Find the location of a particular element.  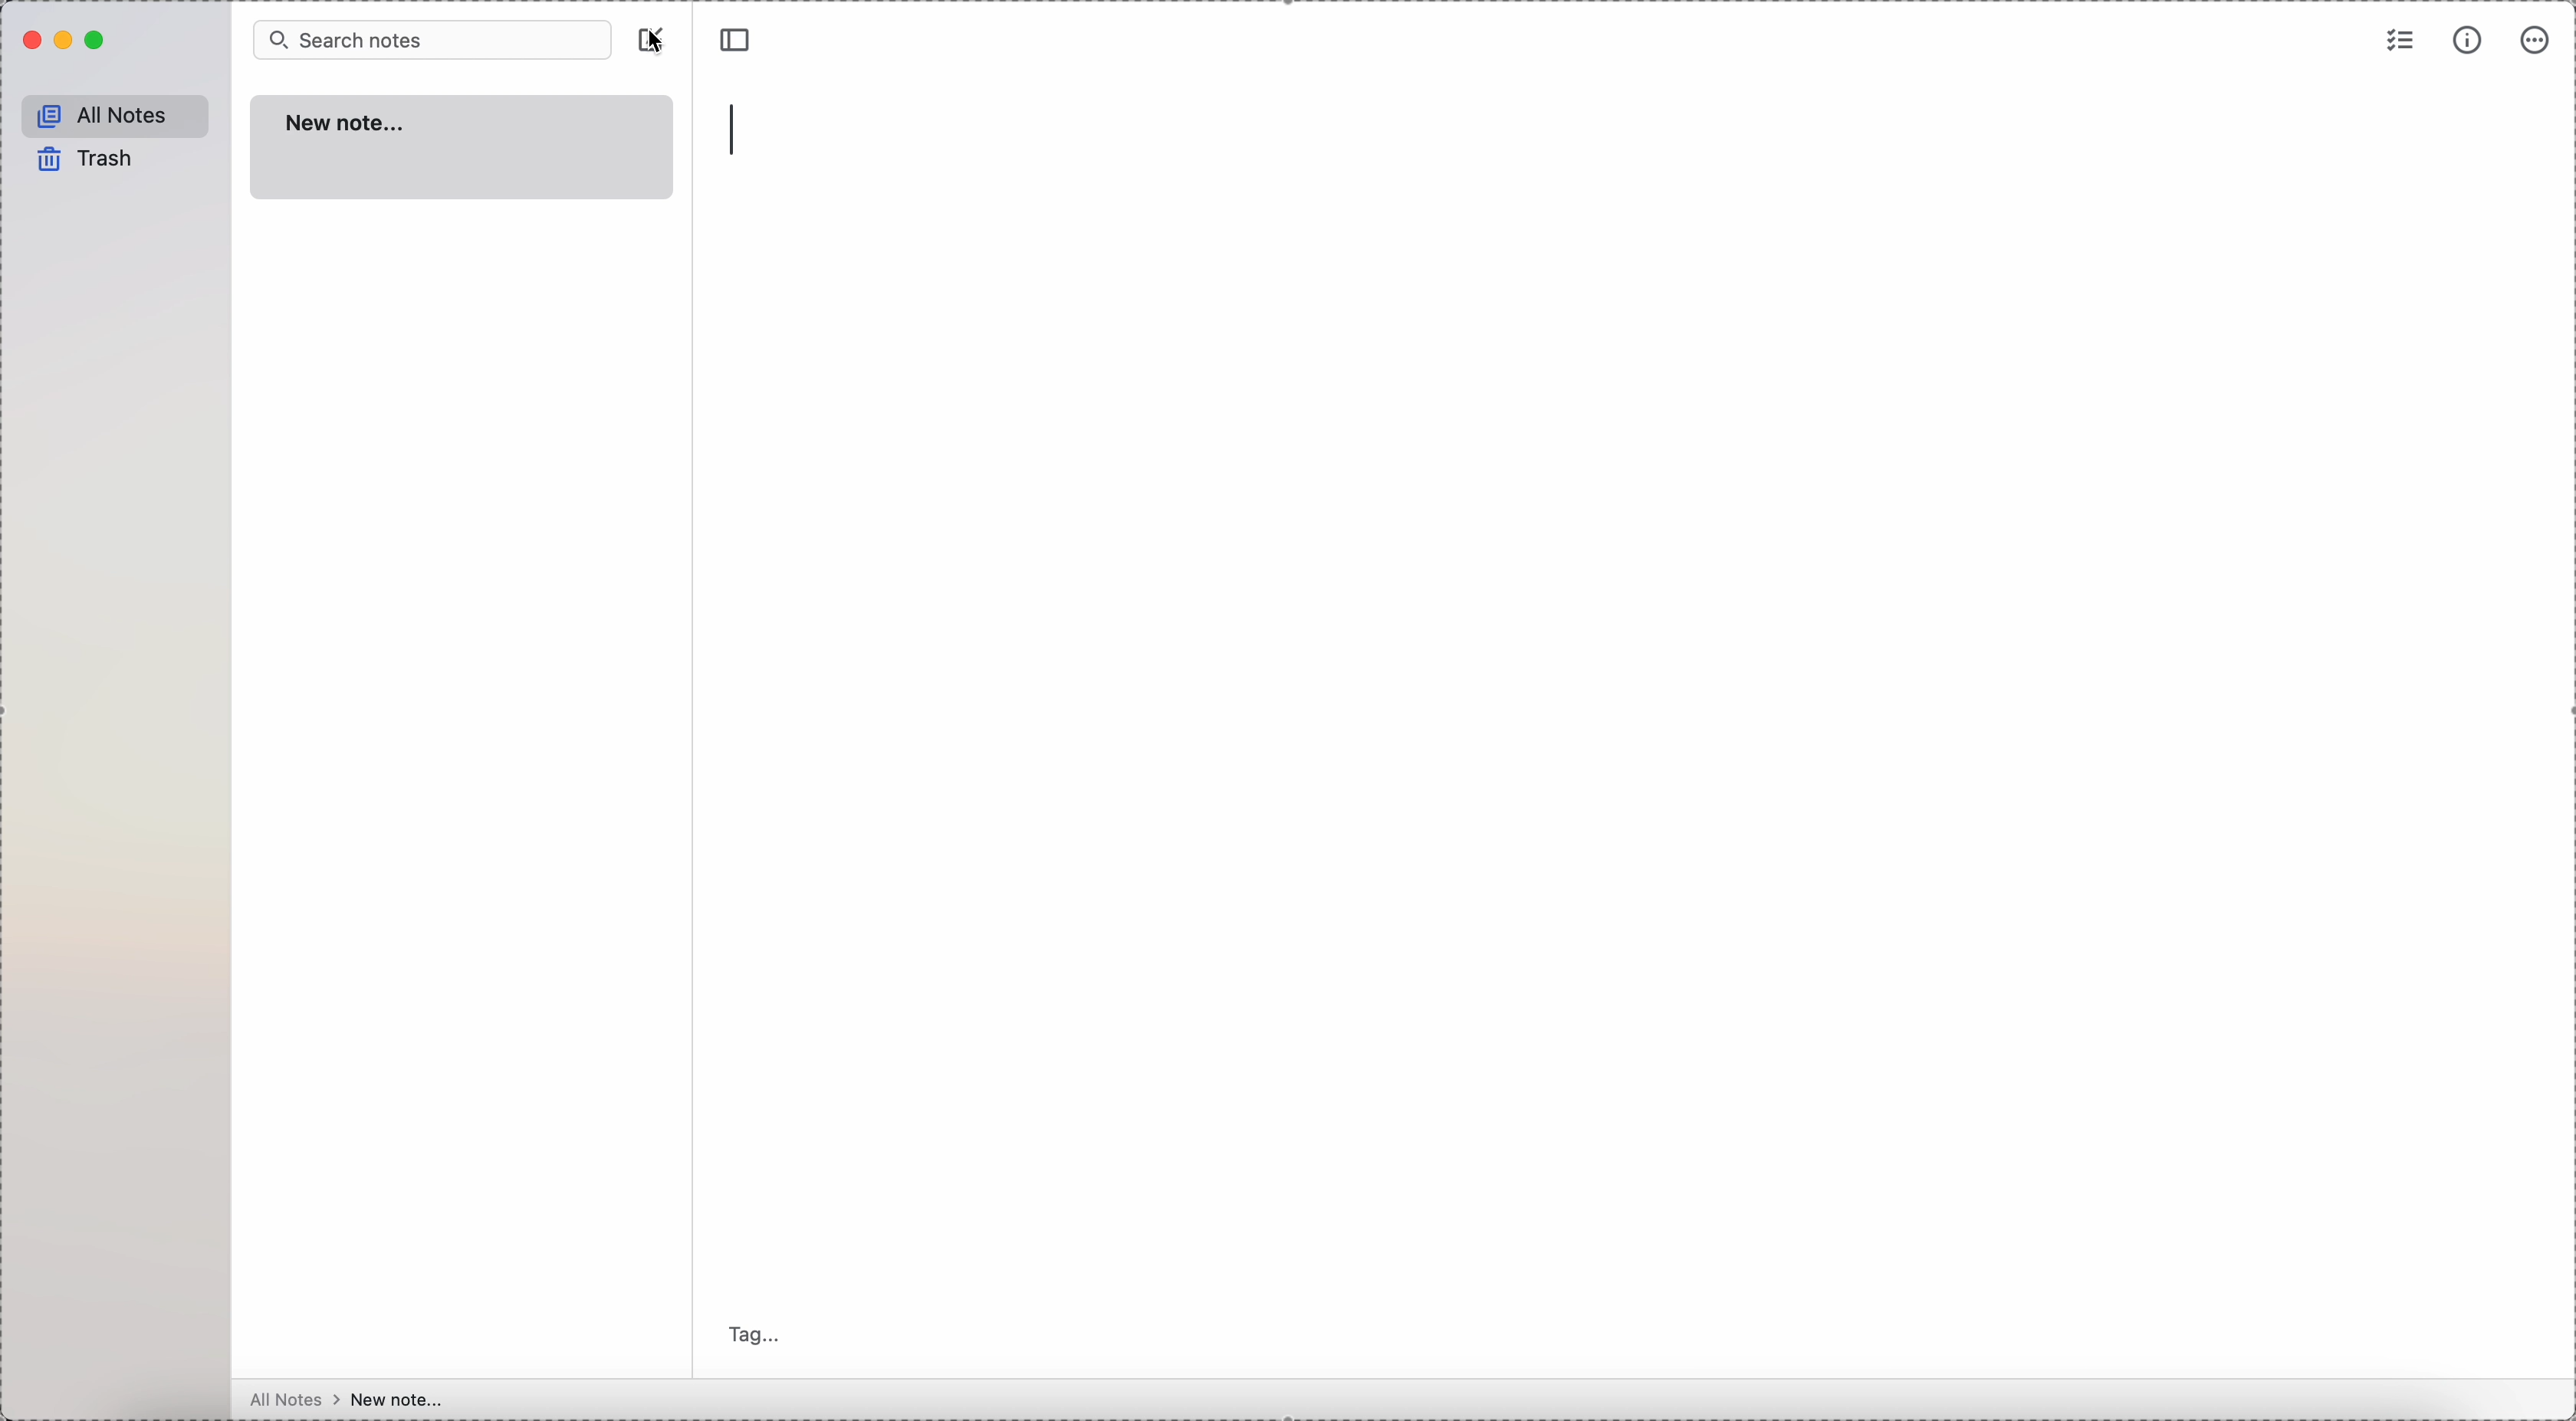

metrics is located at coordinates (2470, 39).